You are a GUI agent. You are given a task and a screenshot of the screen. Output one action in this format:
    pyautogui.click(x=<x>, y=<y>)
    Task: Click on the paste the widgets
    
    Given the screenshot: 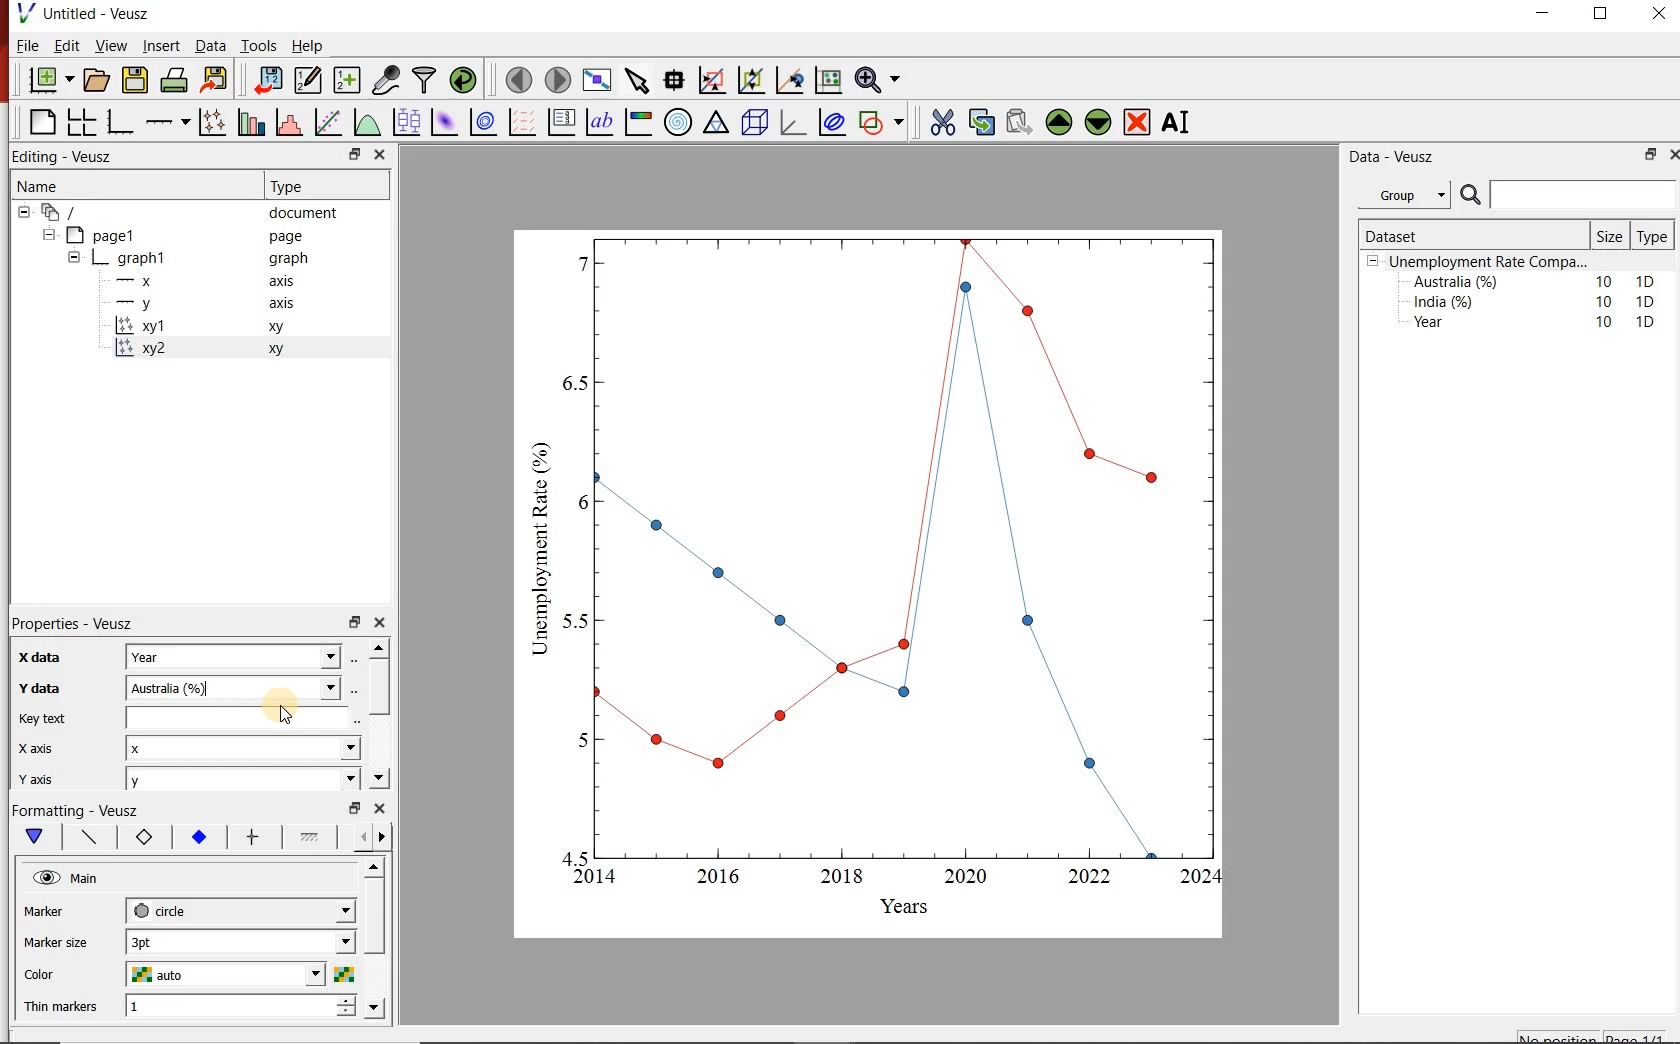 What is the action you would take?
    pyautogui.click(x=1020, y=122)
    